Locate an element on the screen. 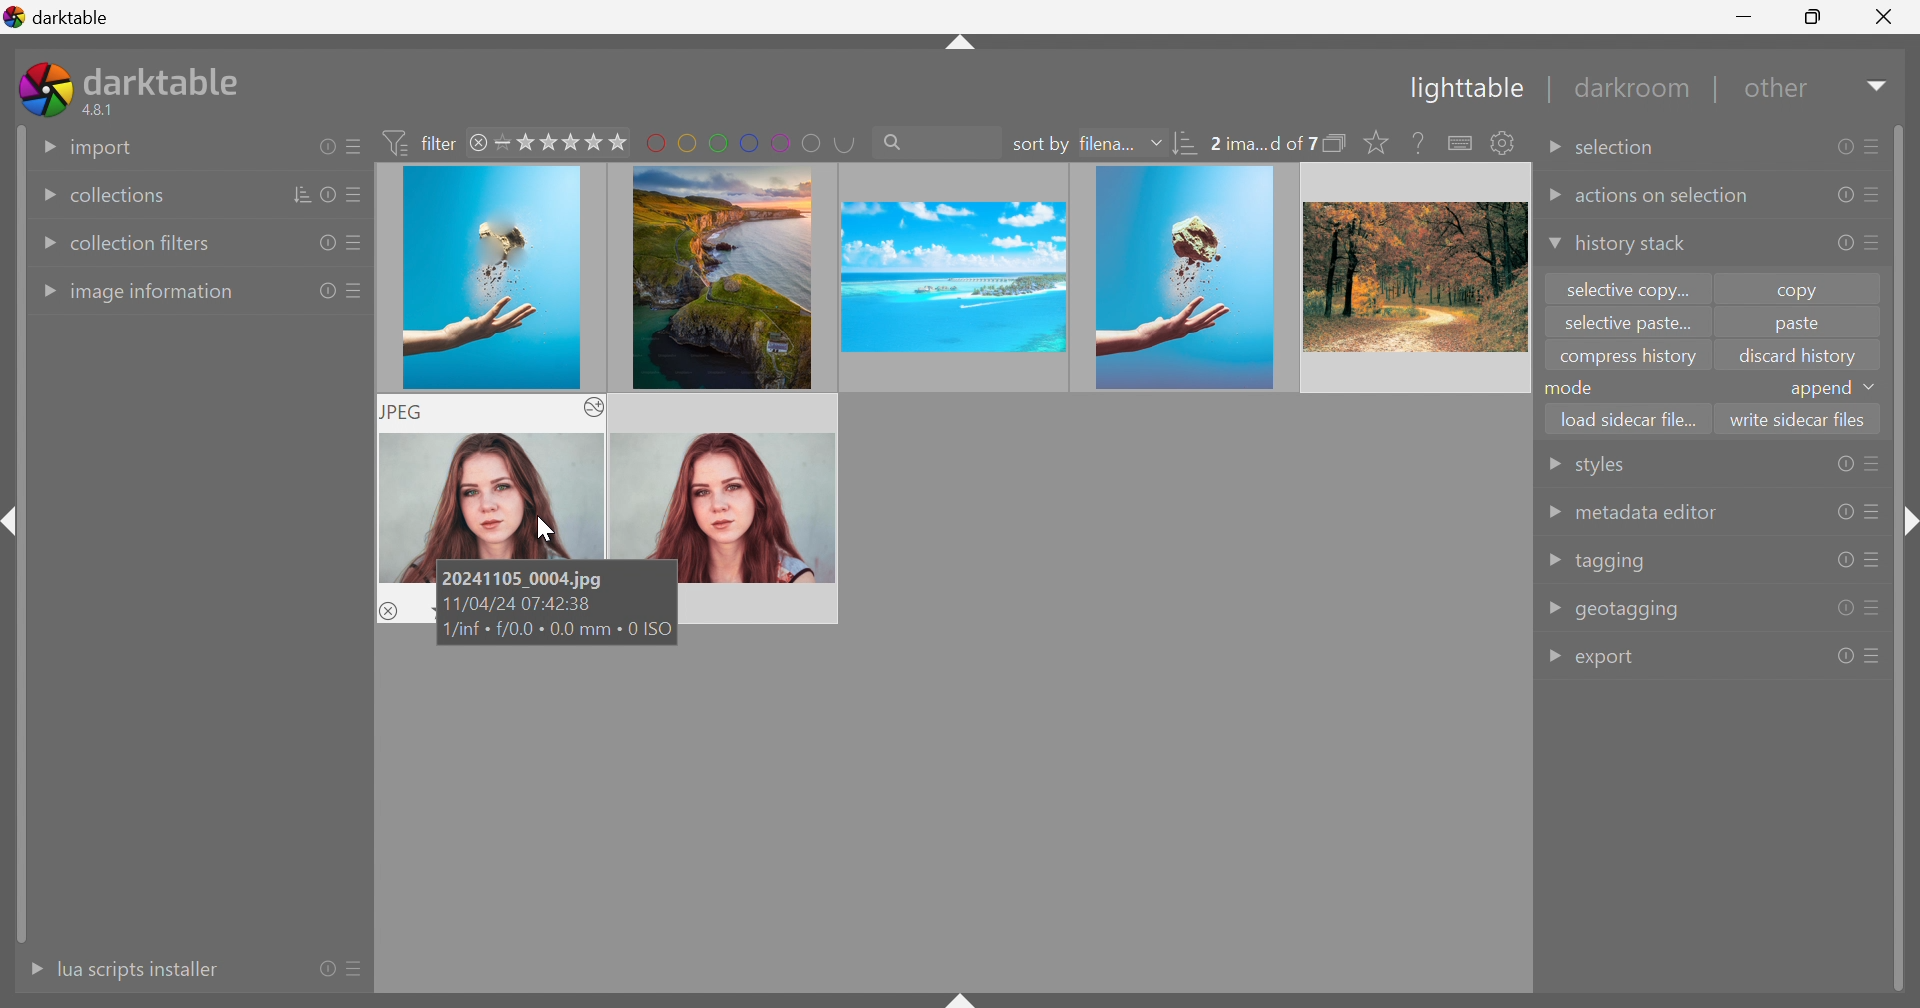 The image size is (1920, 1008). Close is located at coordinates (1885, 21).